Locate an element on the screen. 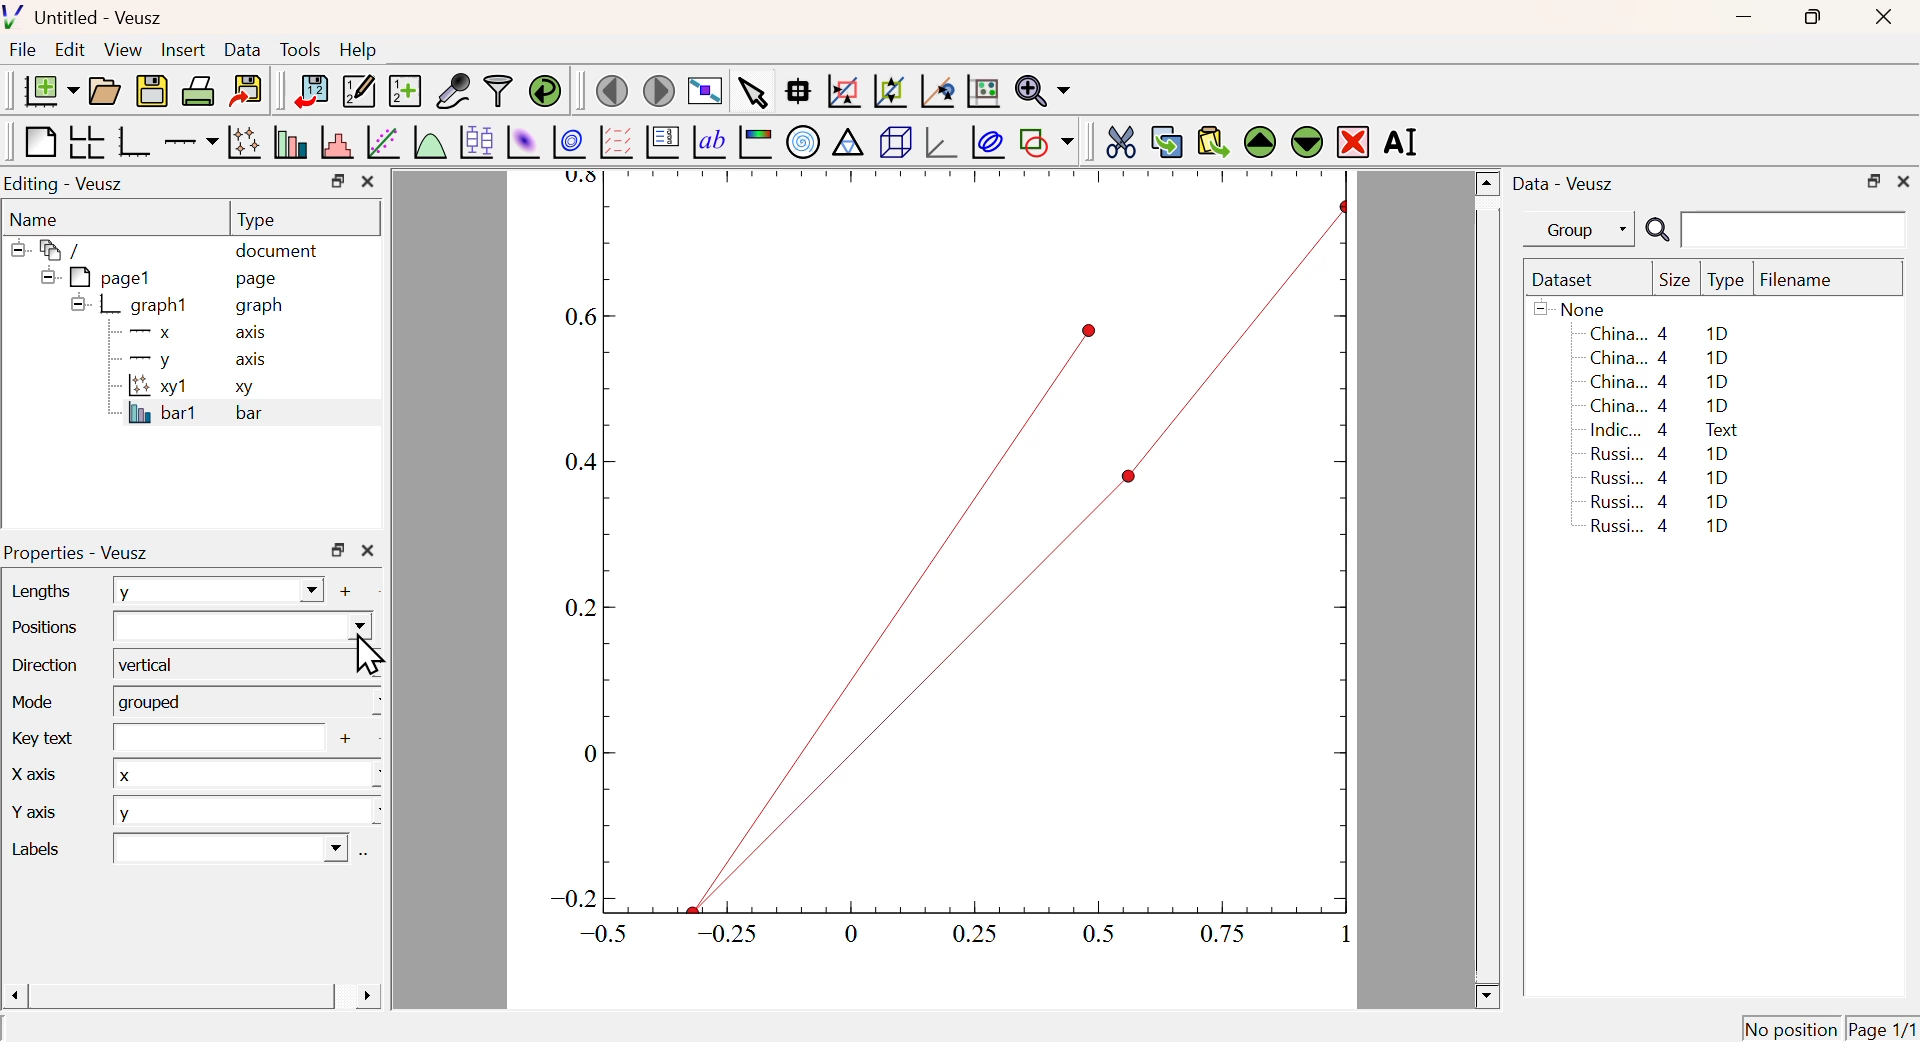  Graph is located at coordinates (945, 566).